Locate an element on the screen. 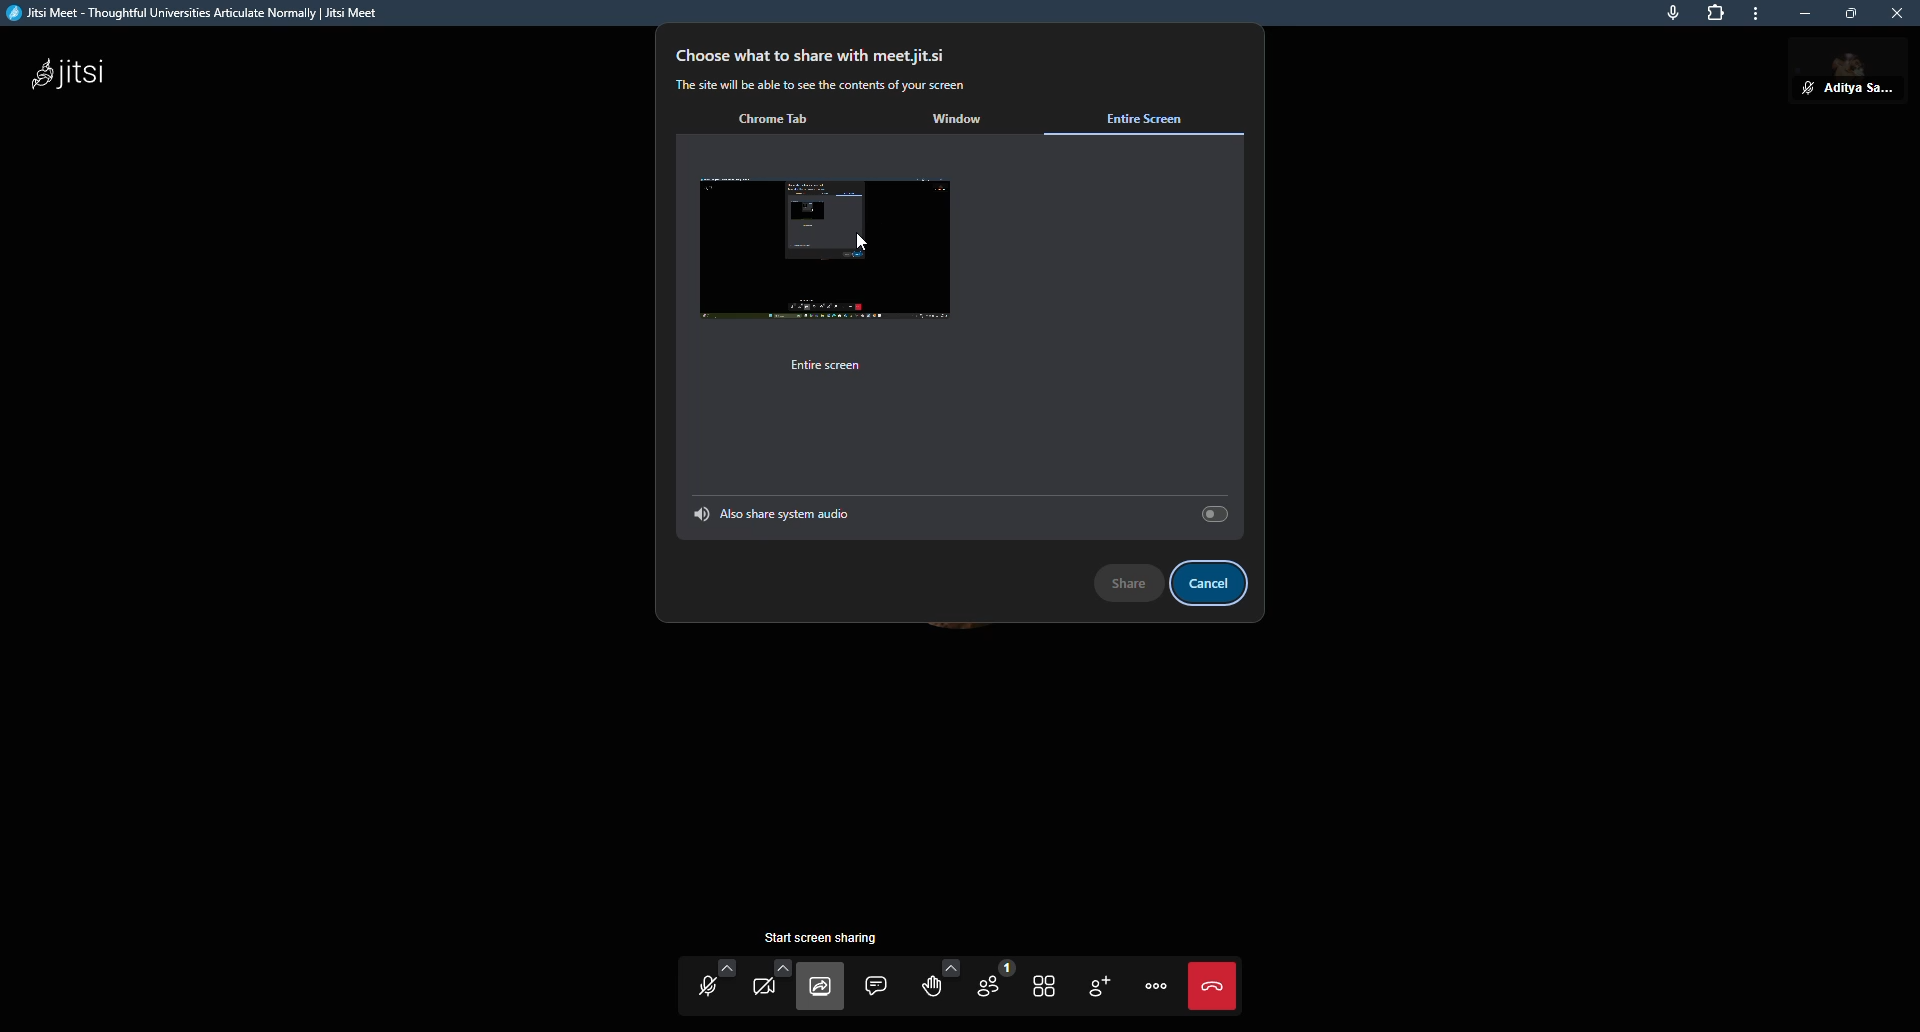 Image resolution: width=1920 pixels, height=1032 pixels. extensions is located at coordinates (1717, 16).